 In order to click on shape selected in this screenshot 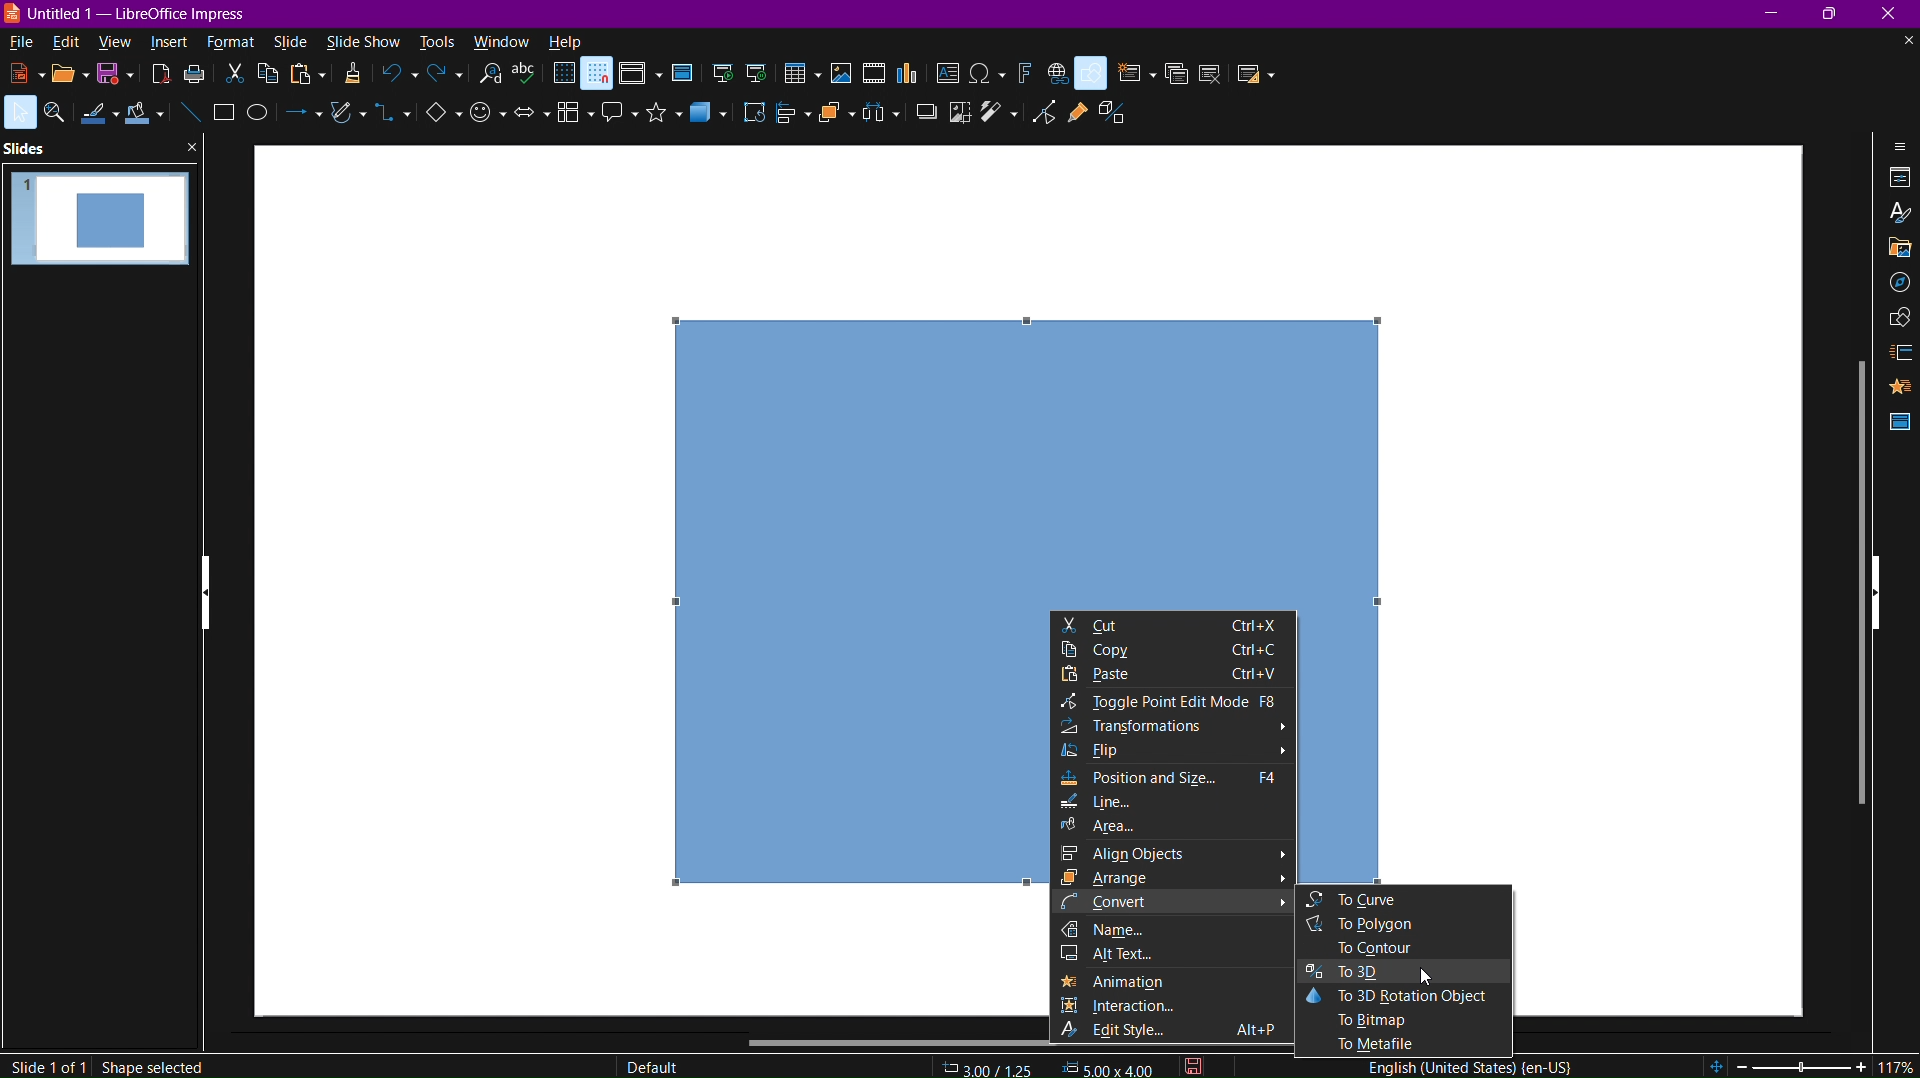, I will do `click(153, 1066)`.